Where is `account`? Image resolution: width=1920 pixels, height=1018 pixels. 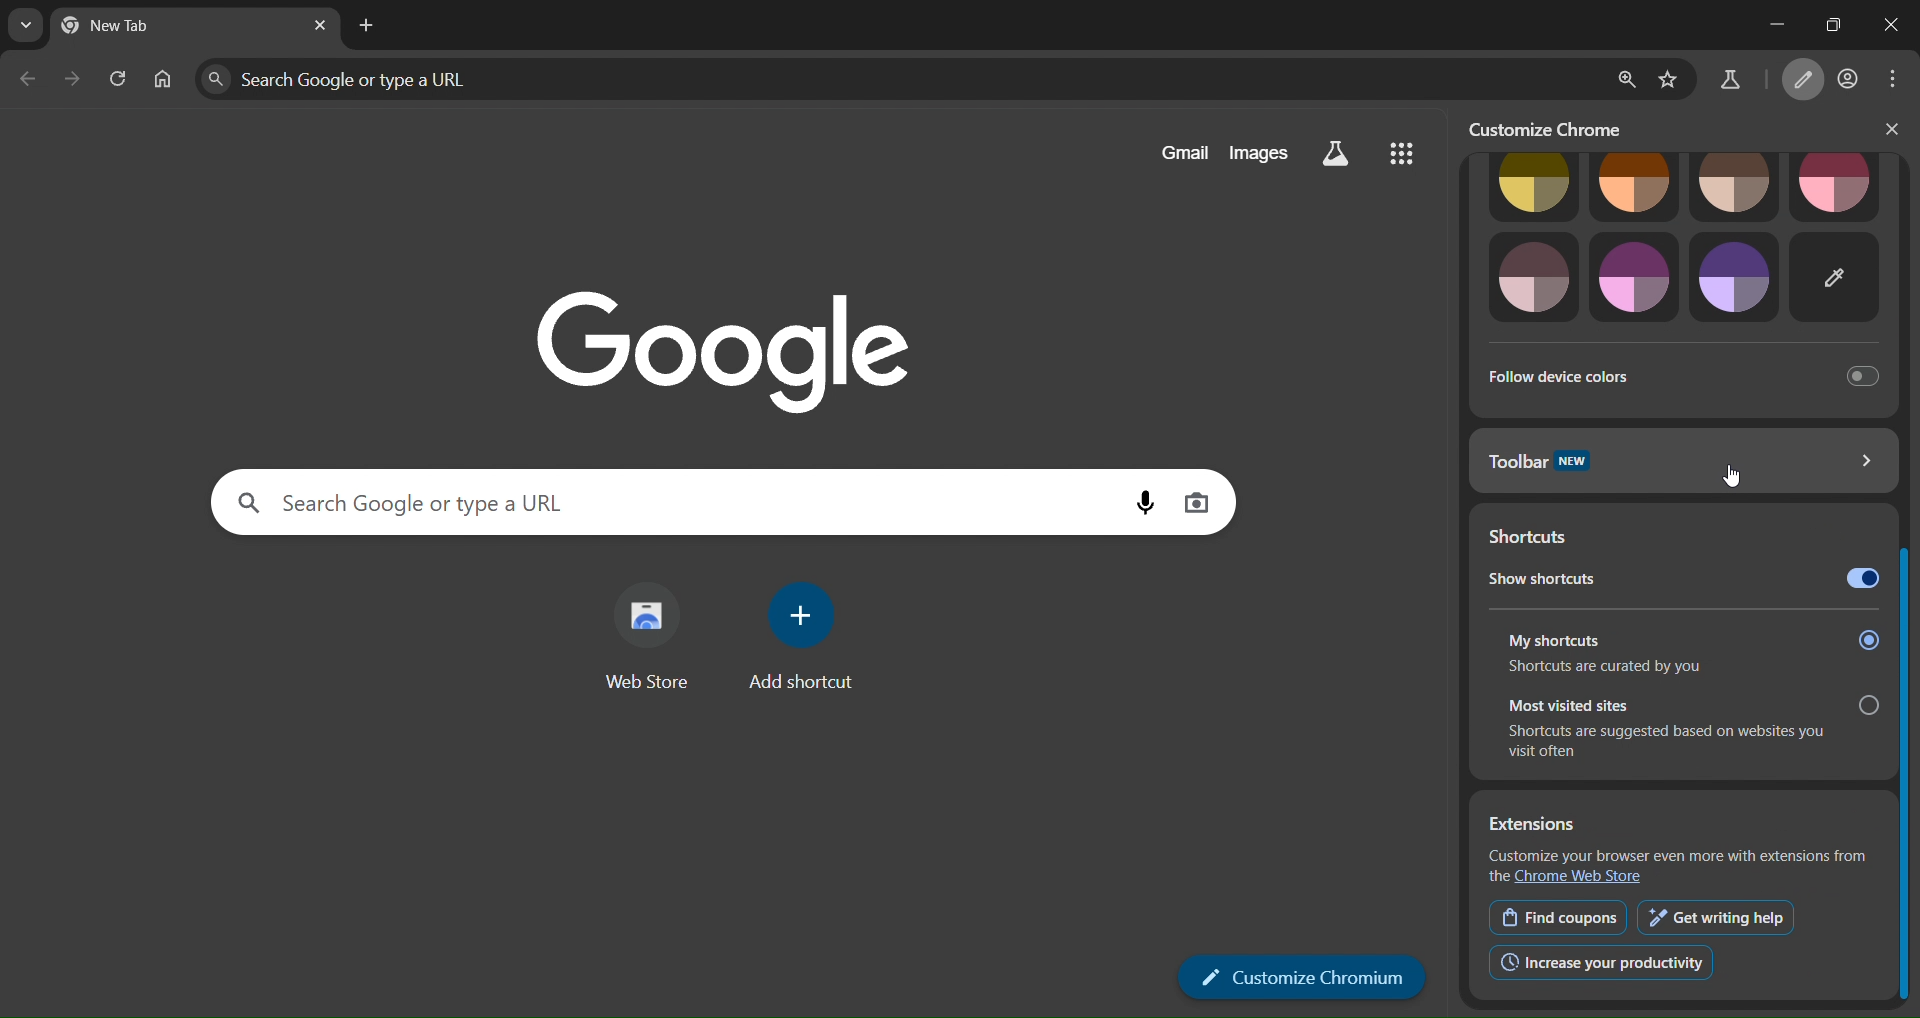 account is located at coordinates (1848, 81).